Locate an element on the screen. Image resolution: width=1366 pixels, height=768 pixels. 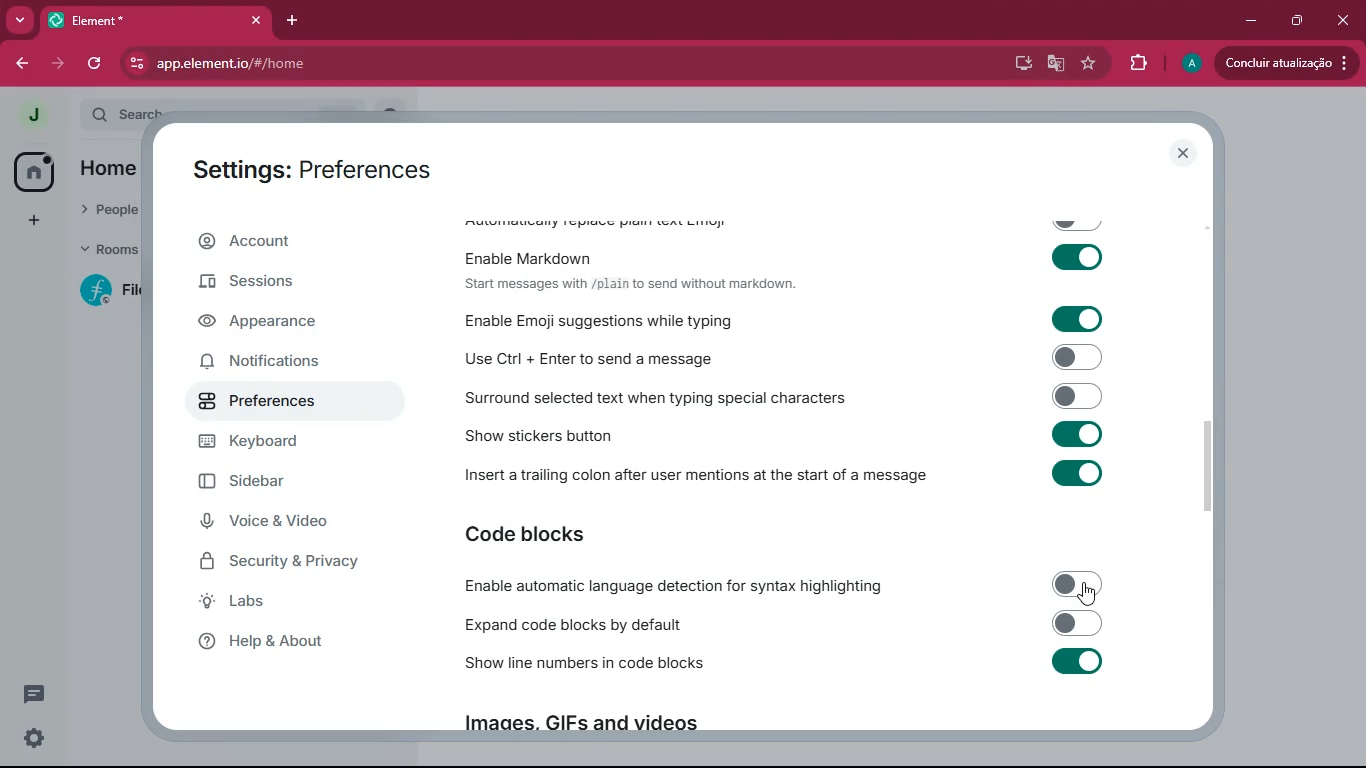
labs is located at coordinates (277, 604).